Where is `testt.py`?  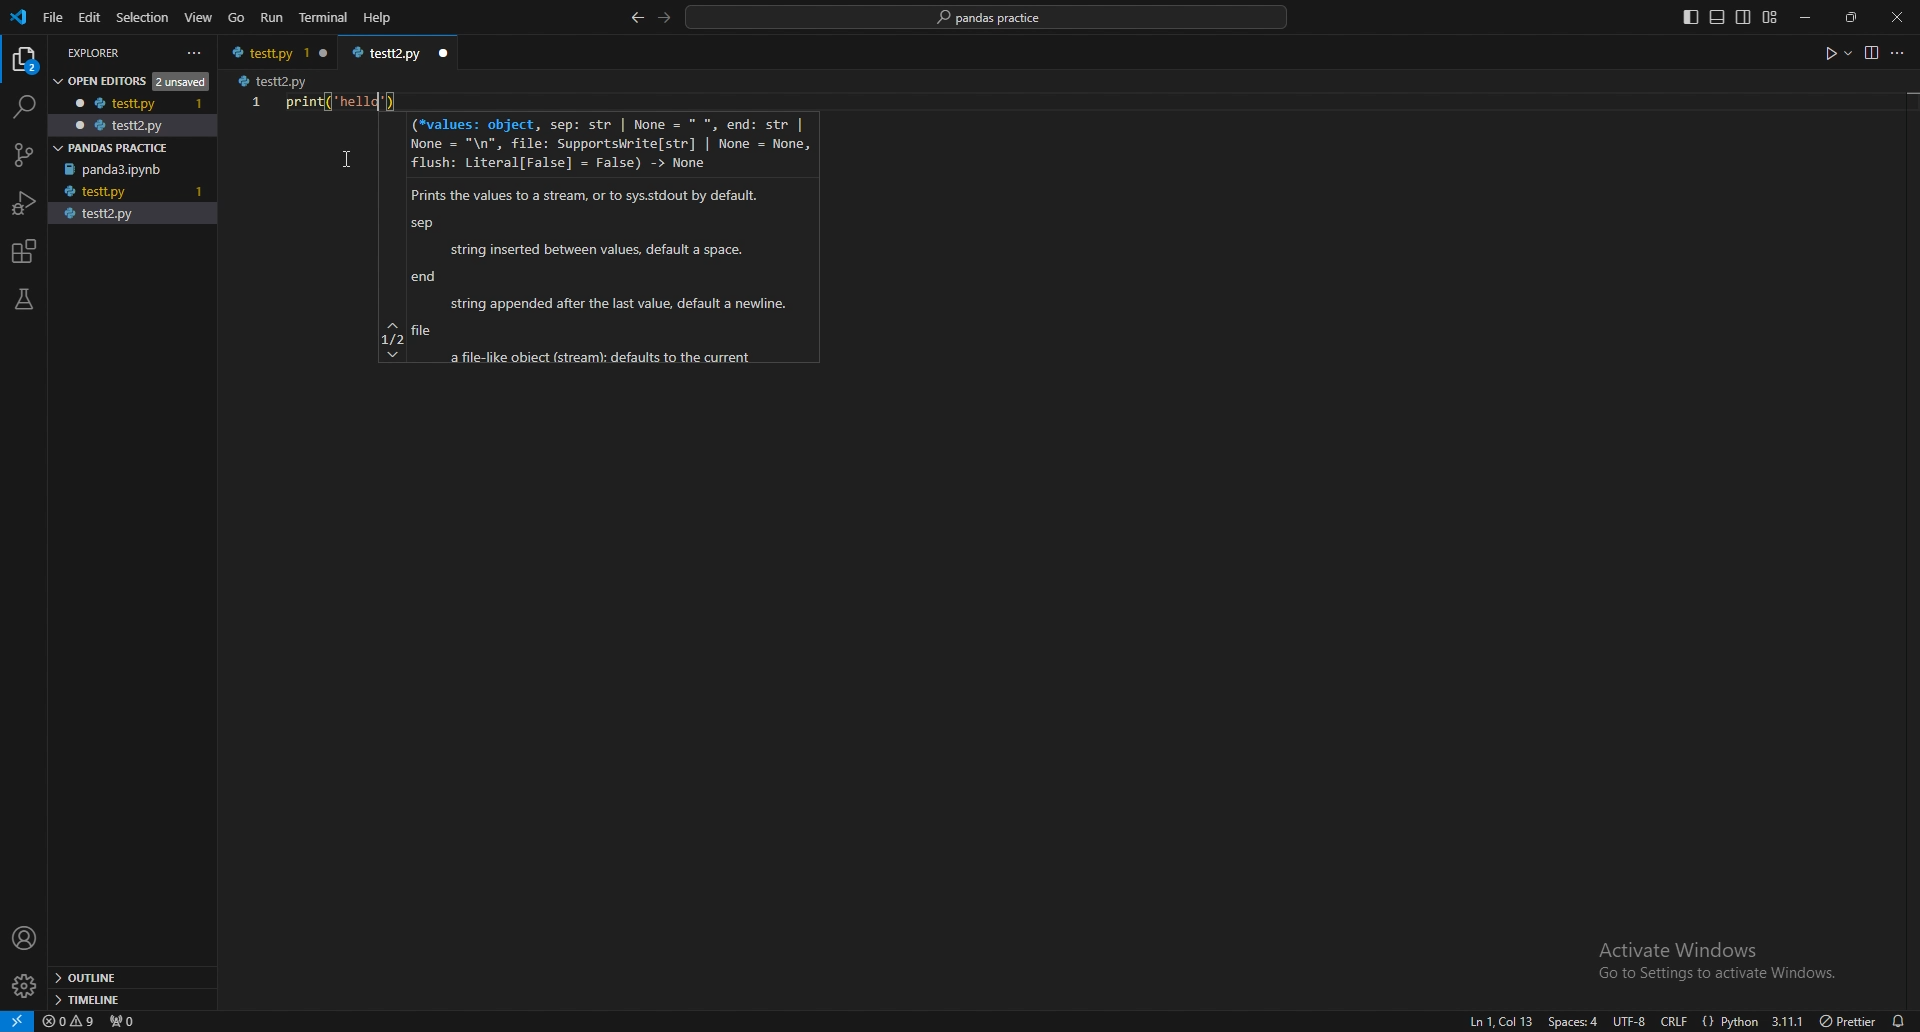
testt.py is located at coordinates (121, 102).